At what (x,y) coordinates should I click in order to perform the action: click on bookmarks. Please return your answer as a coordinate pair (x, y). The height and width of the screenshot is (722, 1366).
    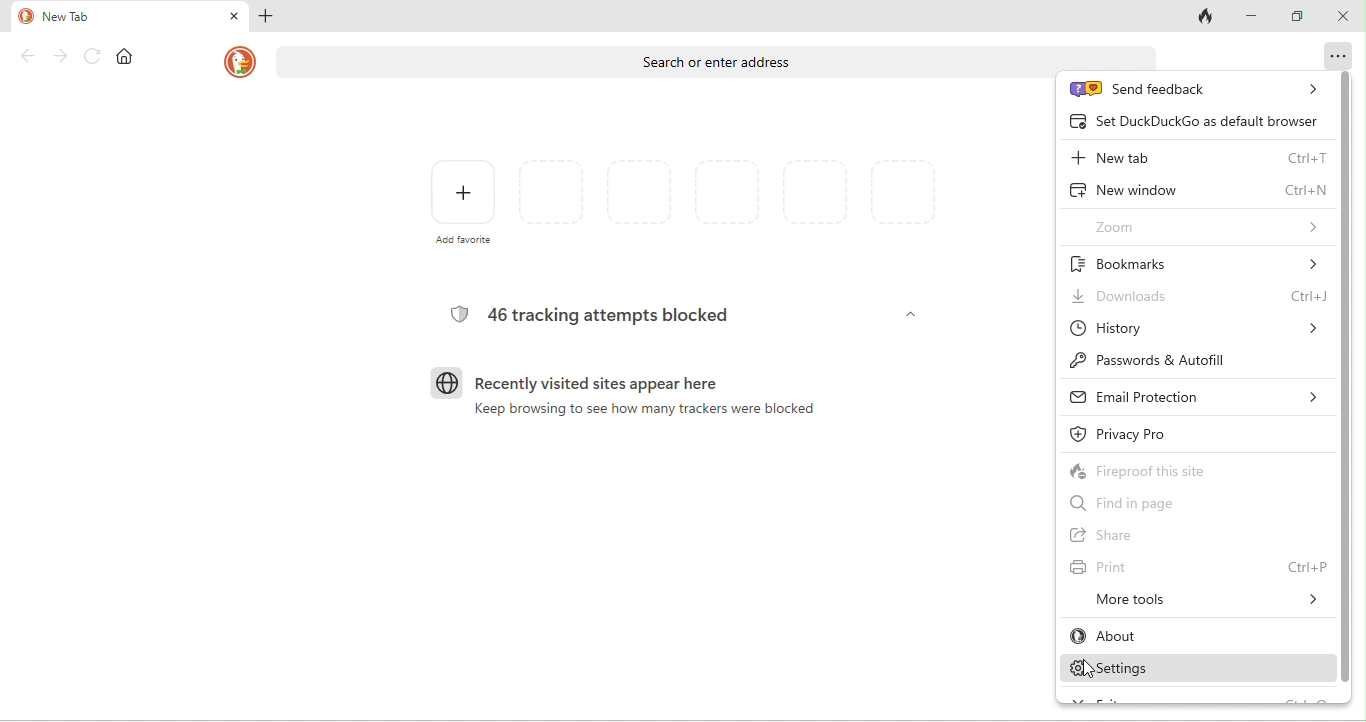
    Looking at the image, I should click on (1203, 264).